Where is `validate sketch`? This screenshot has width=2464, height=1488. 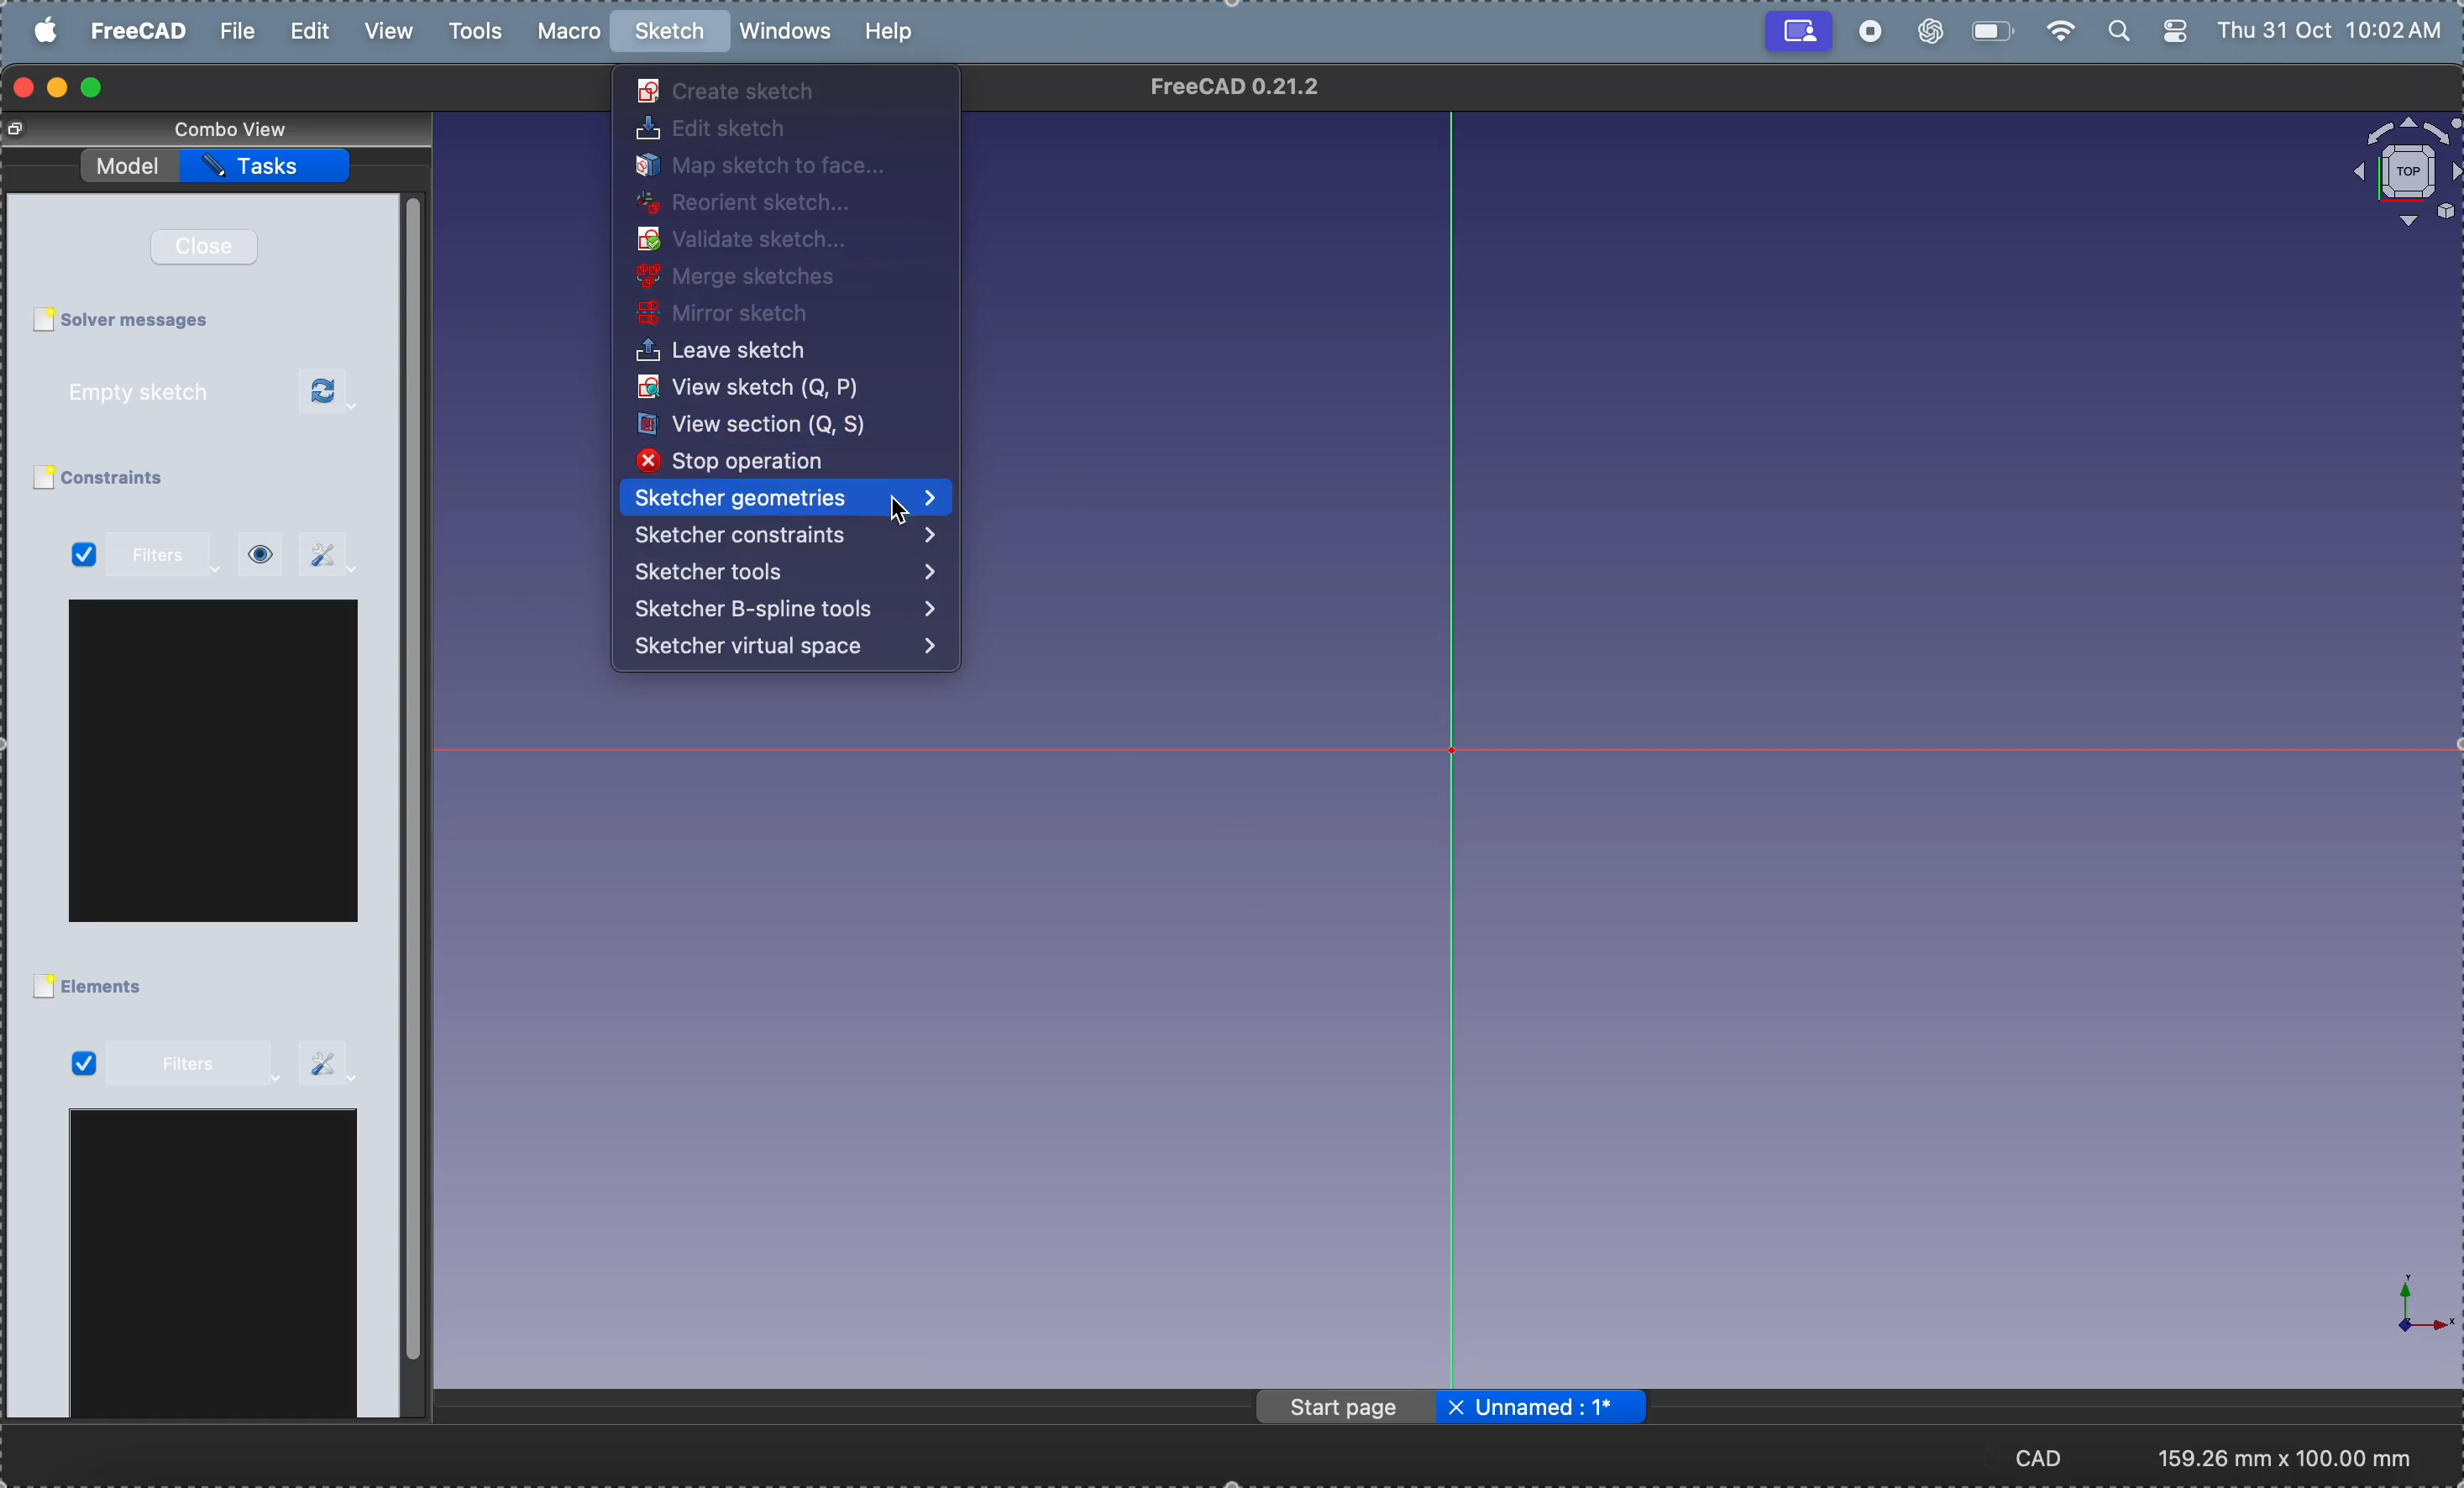
validate sketch is located at coordinates (771, 240).